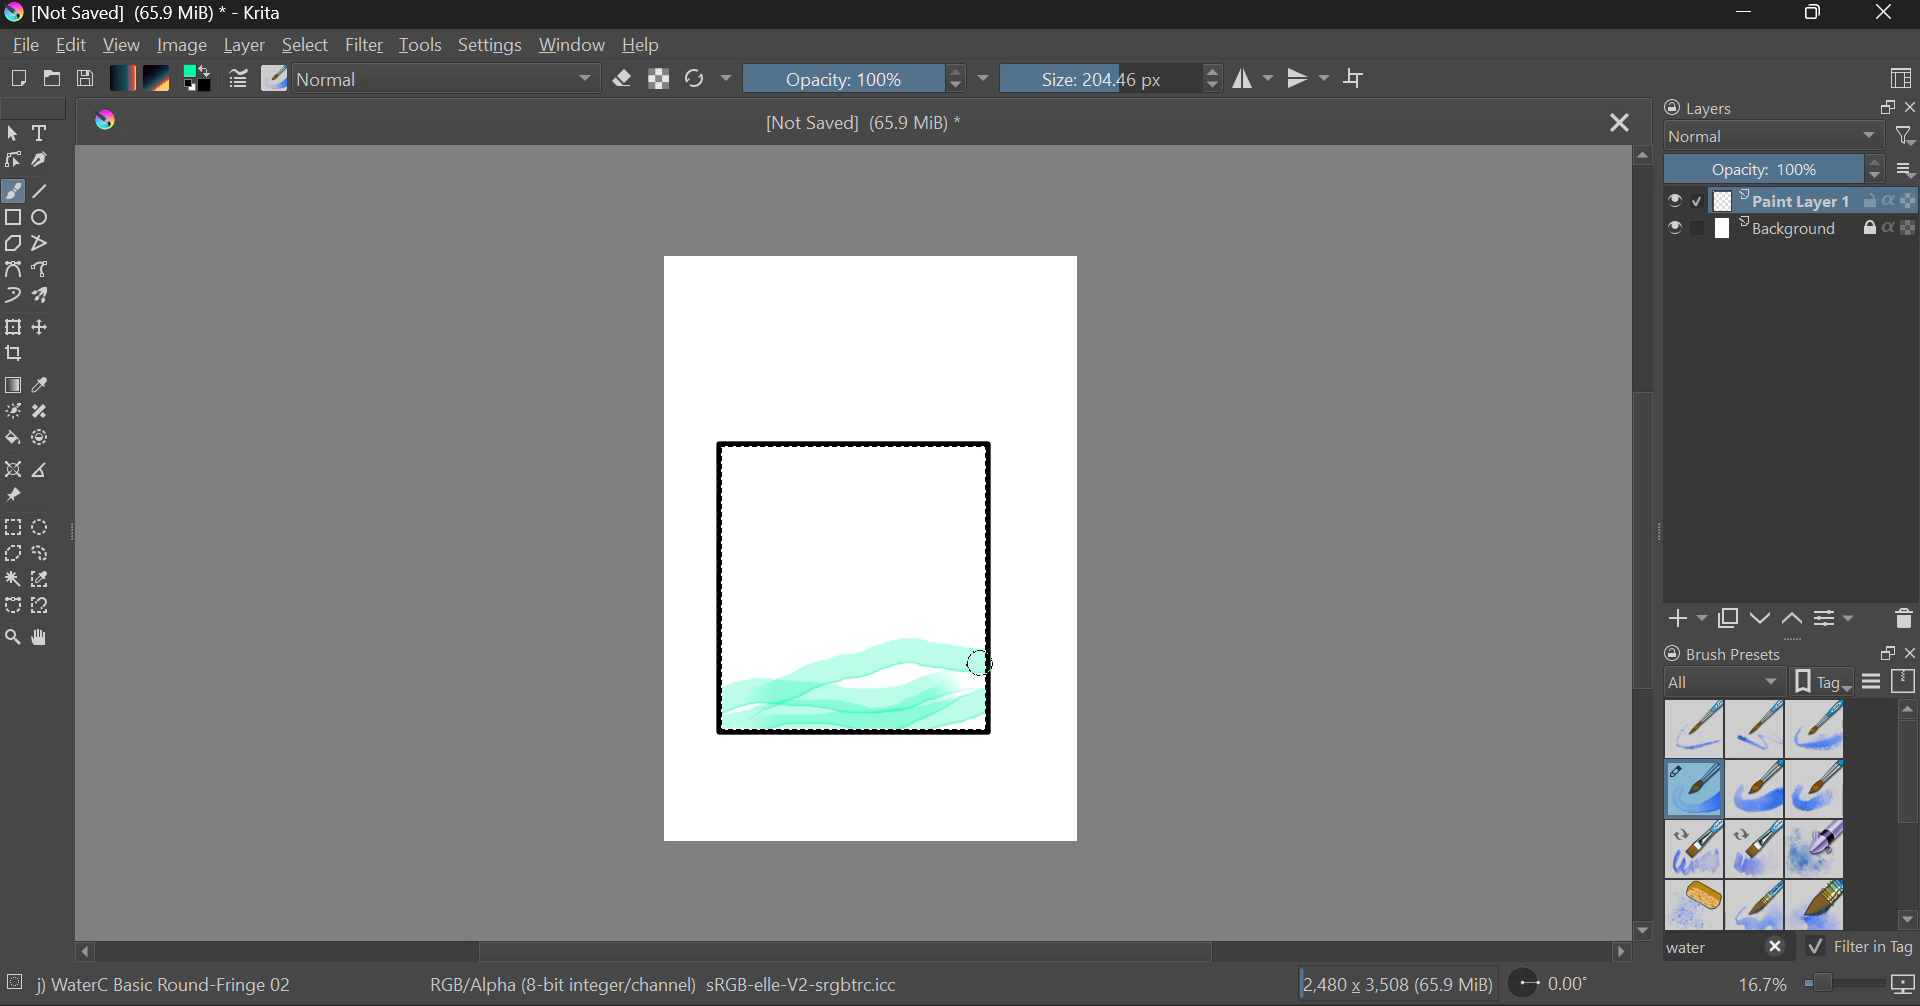 The image size is (1920, 1006). I want to click on Continuous Selection, so click(12, 578).